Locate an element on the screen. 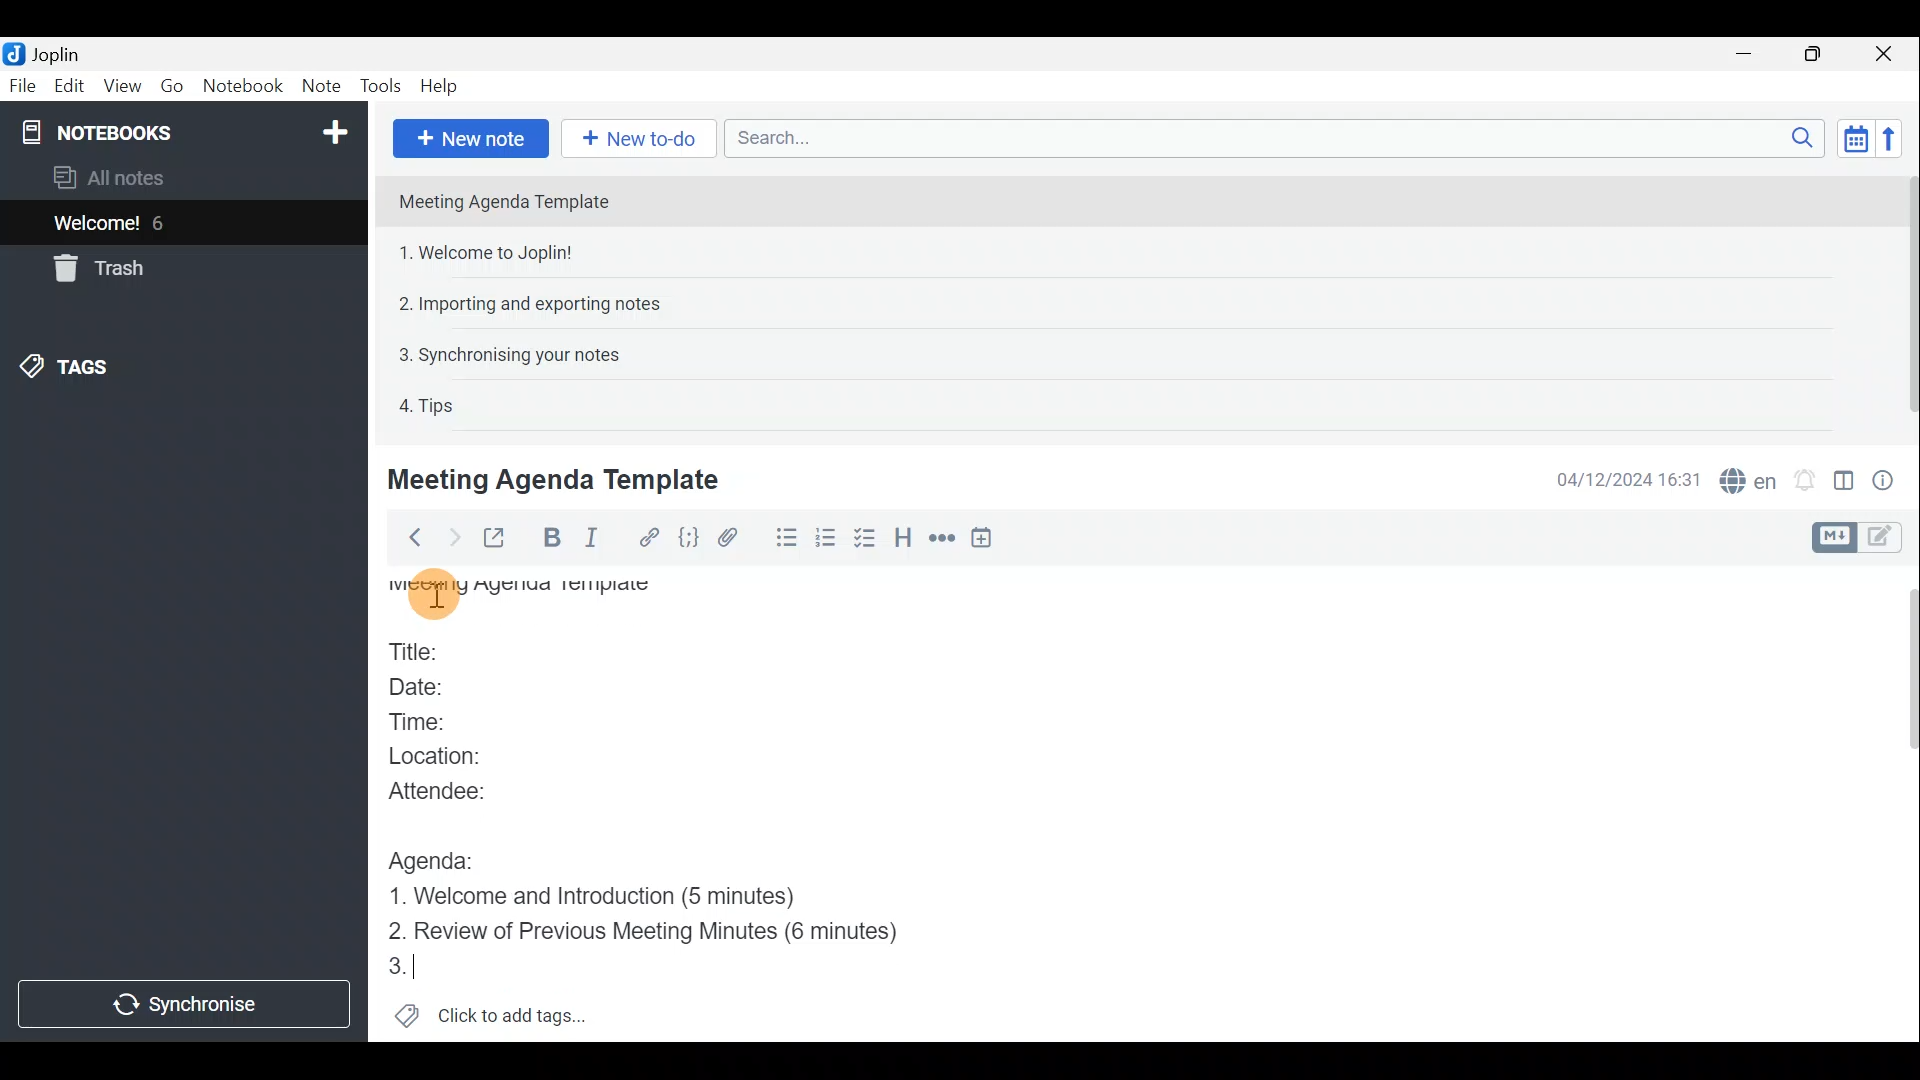 The width and height of the screenshot is (1920, 1080). Notebooks is located at coordinates (187, 131).